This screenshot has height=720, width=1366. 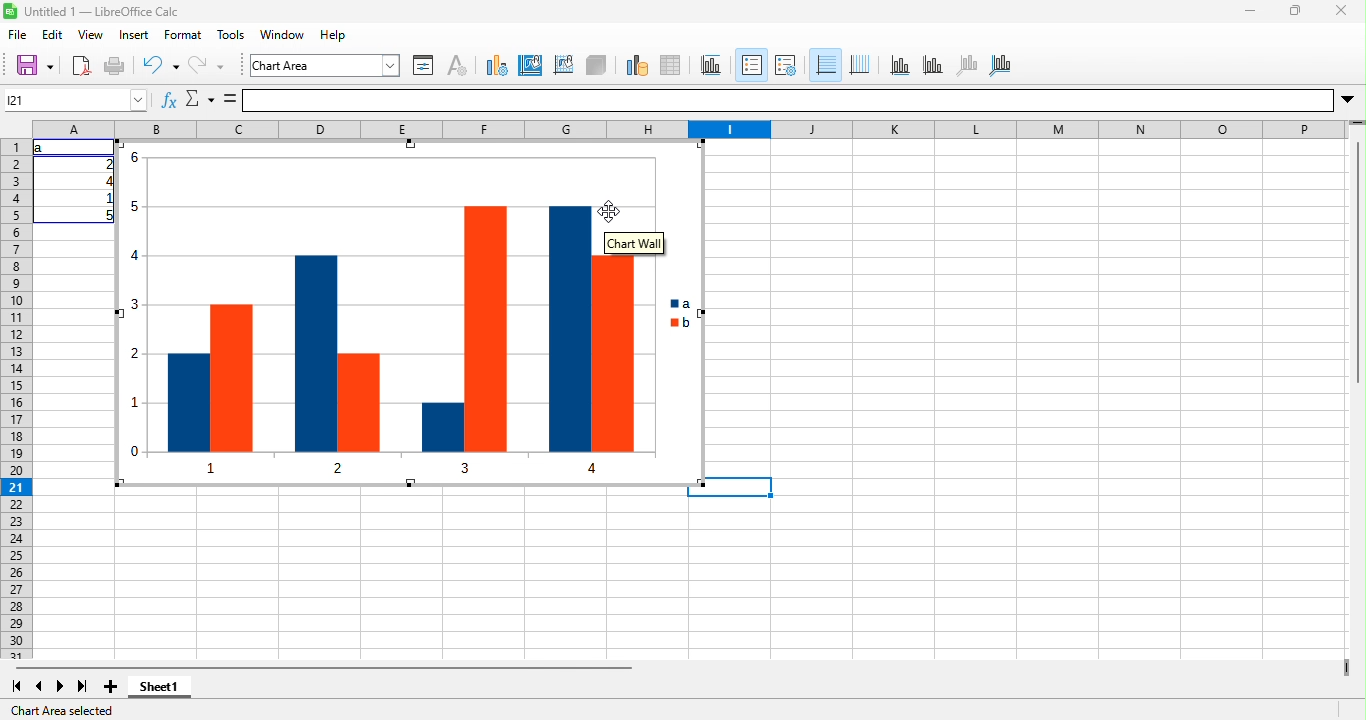 What do you see at coordinates (61, 711) in the screenshot?
I see `chart area selected` at bounding box center [61, 711].